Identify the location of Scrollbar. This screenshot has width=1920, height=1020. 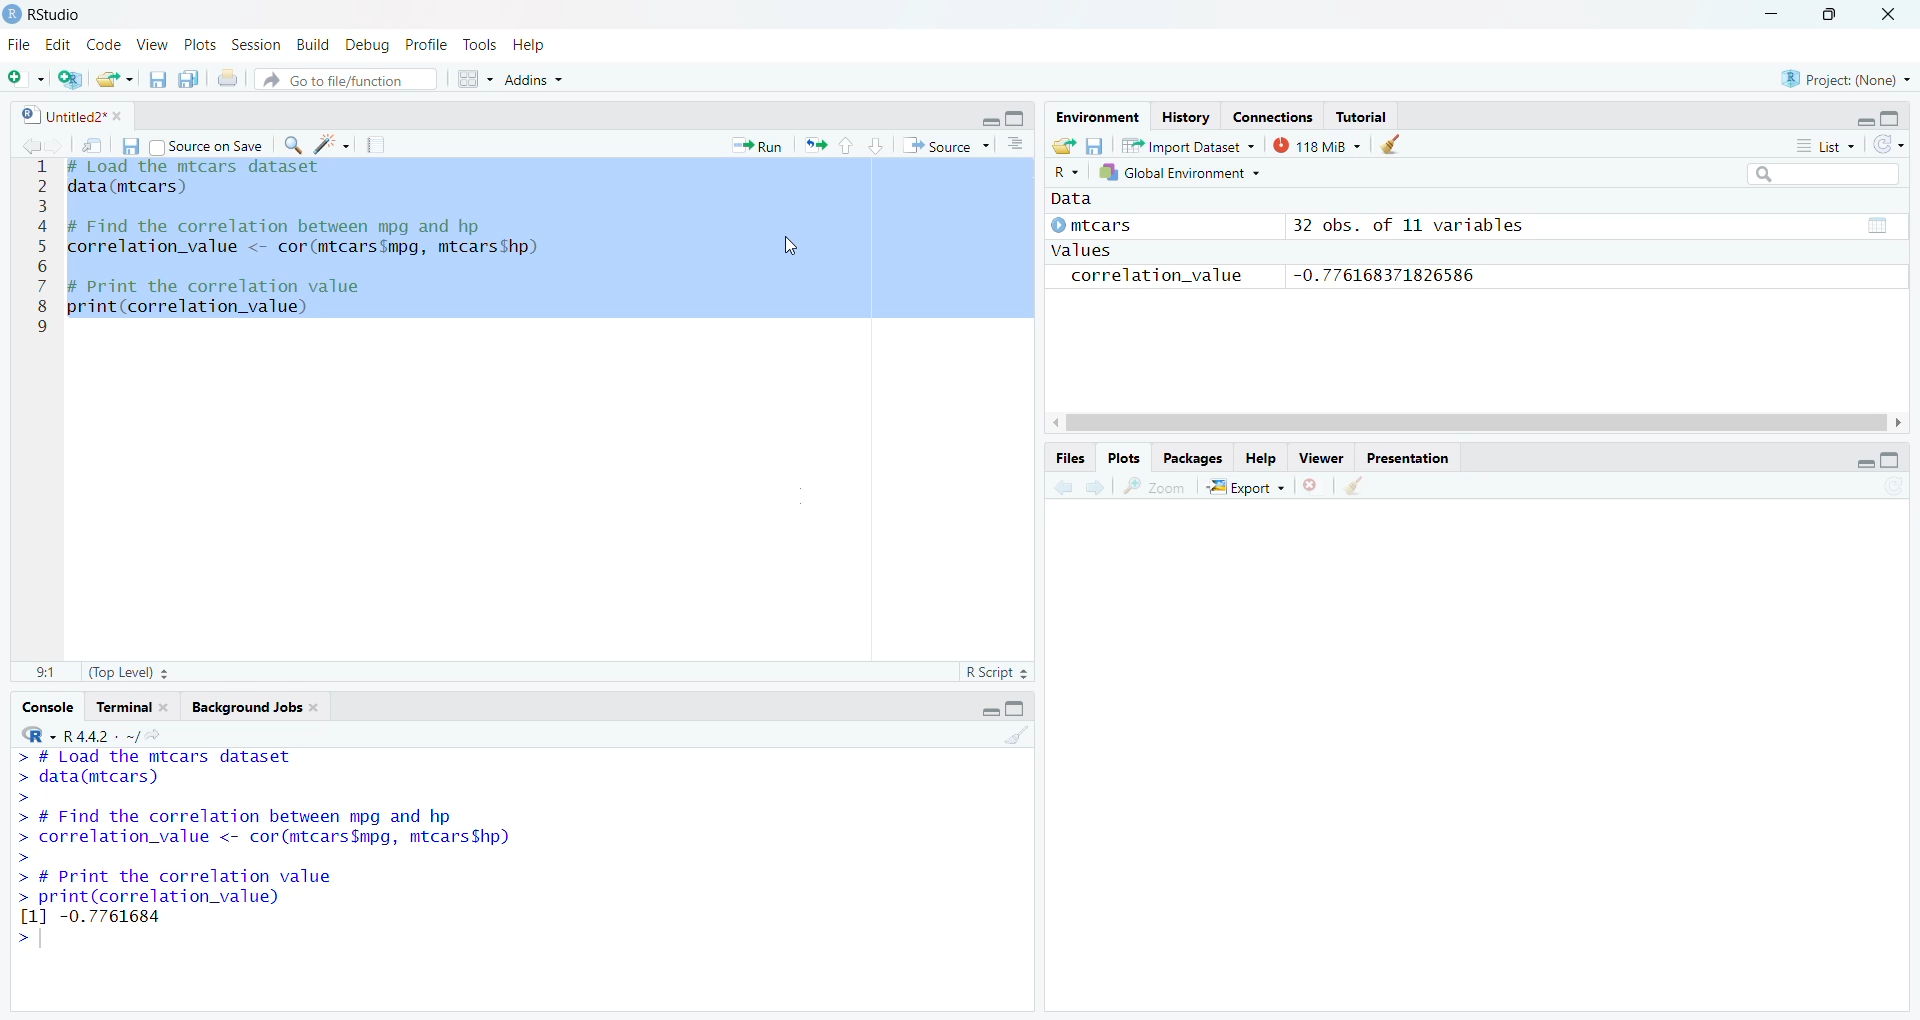
(1474, 421).